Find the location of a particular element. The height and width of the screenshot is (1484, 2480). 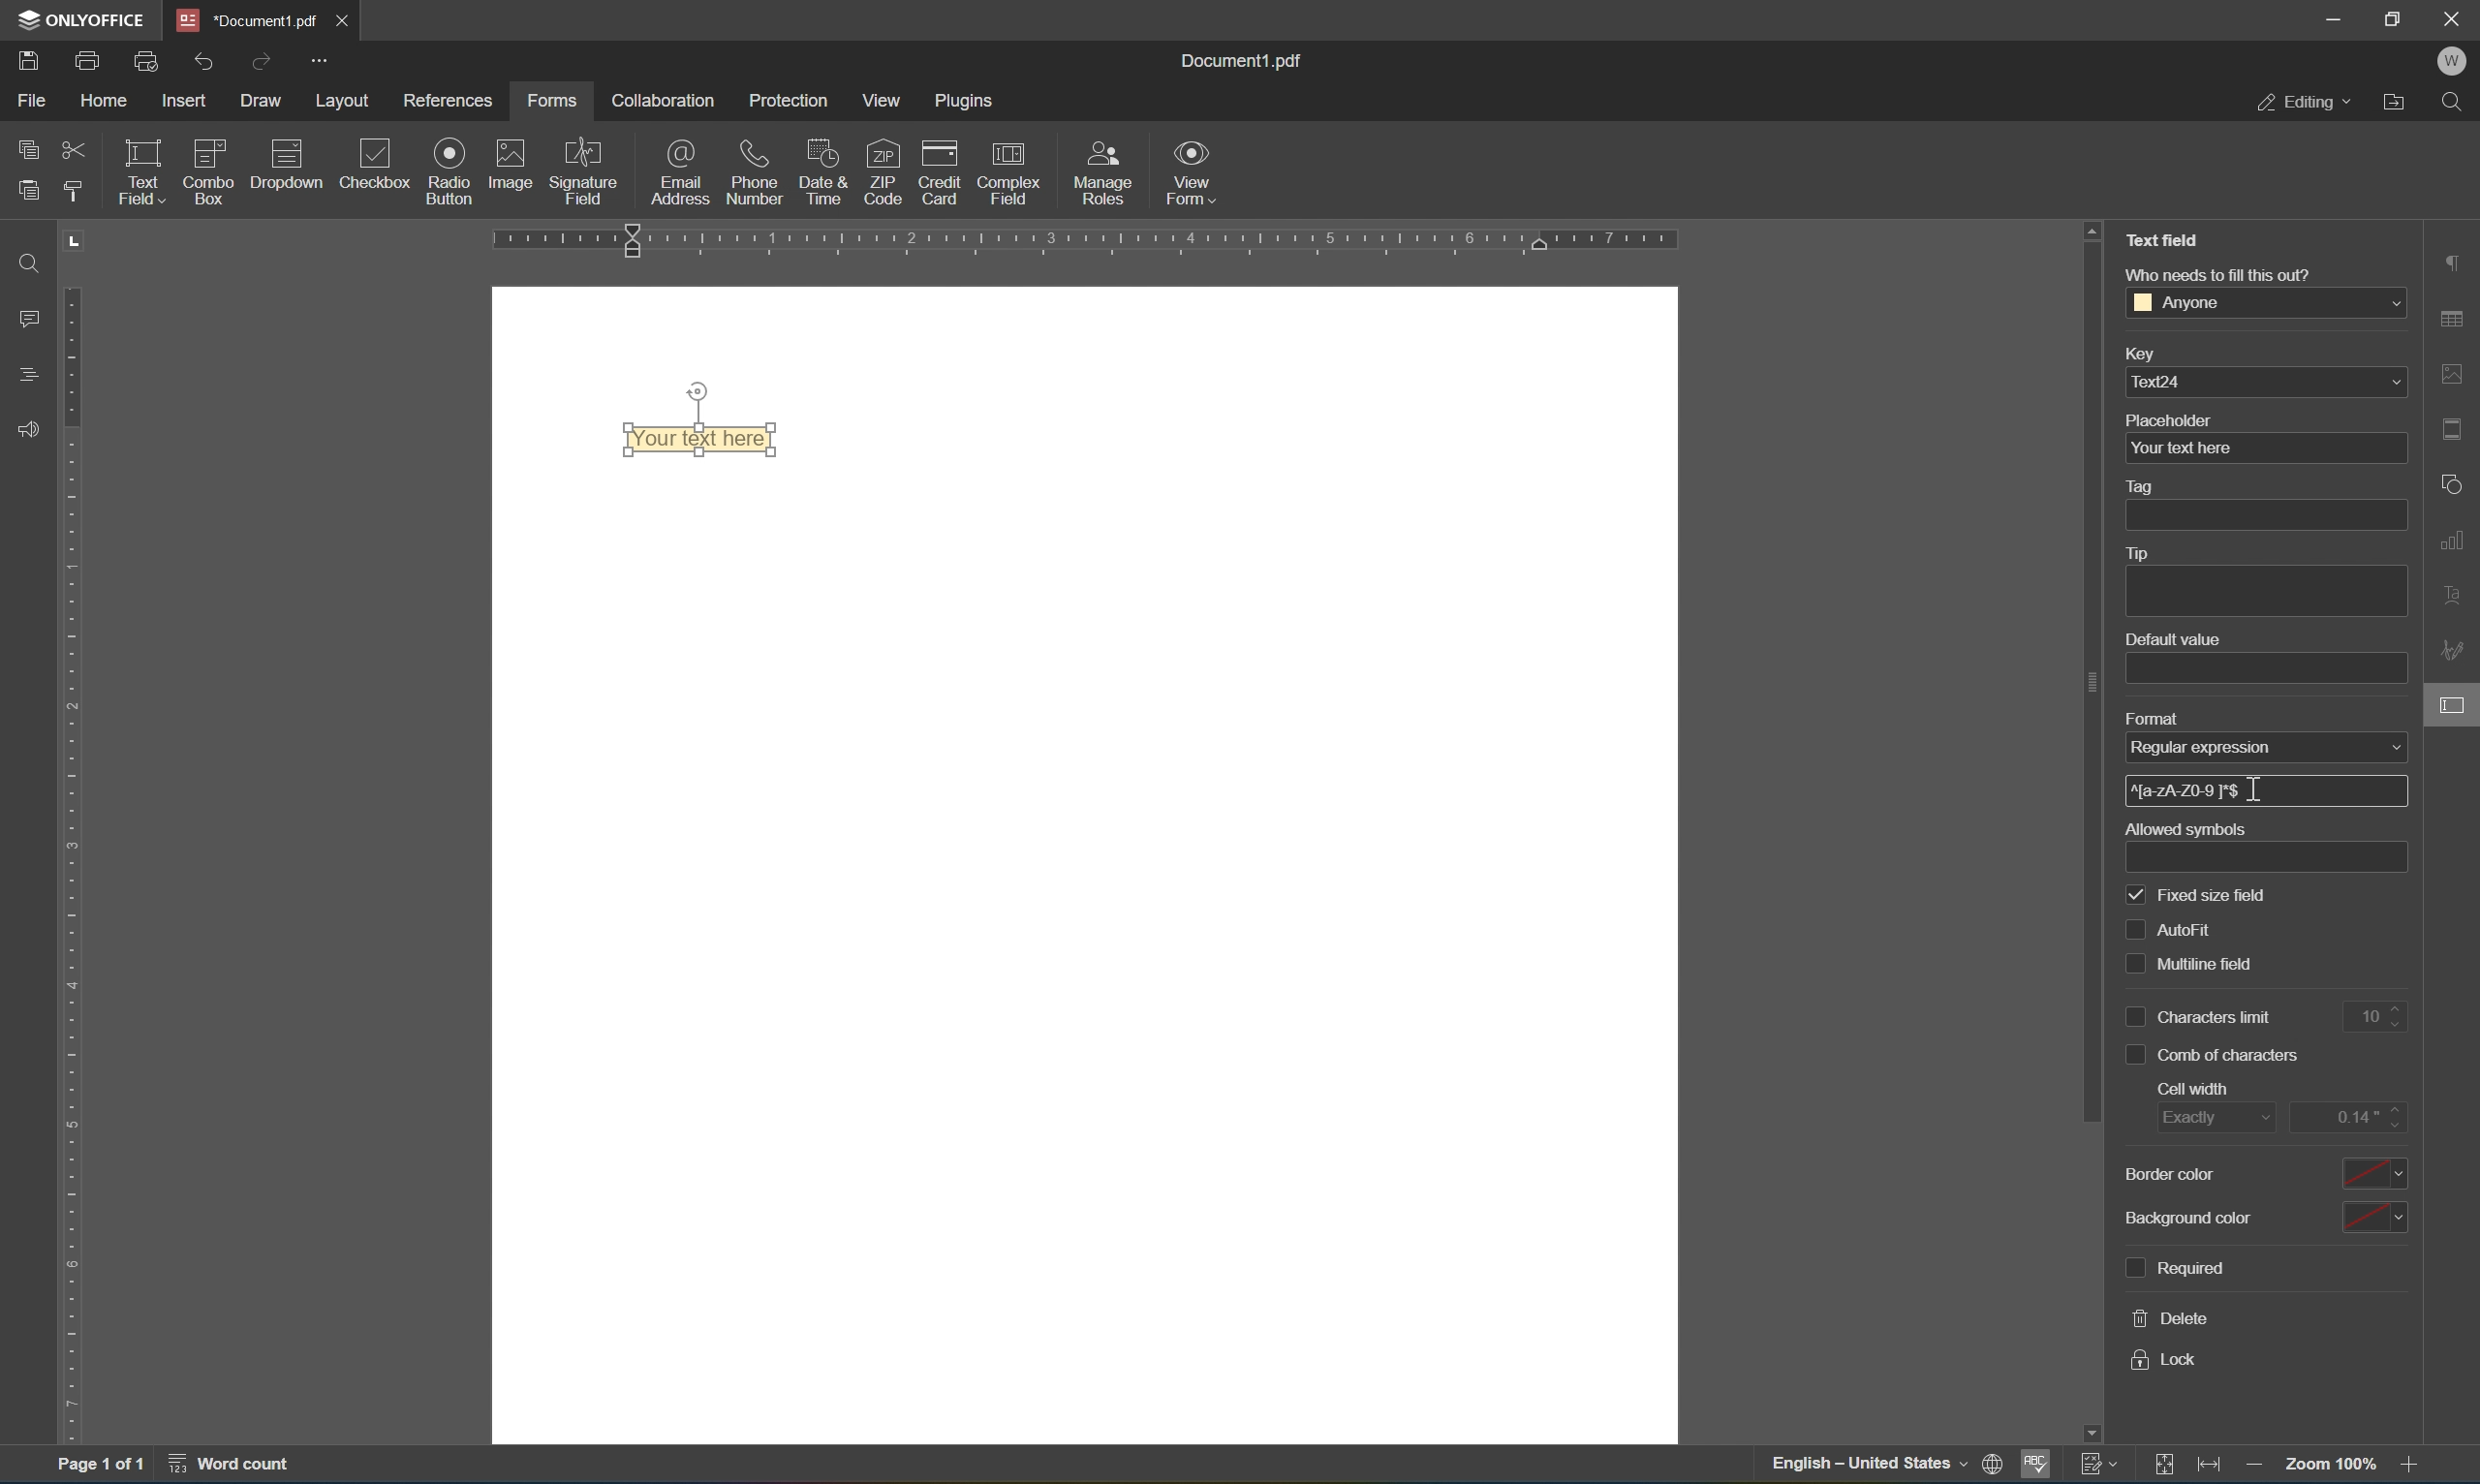

signature settings is located at coordinates (2457, 650).